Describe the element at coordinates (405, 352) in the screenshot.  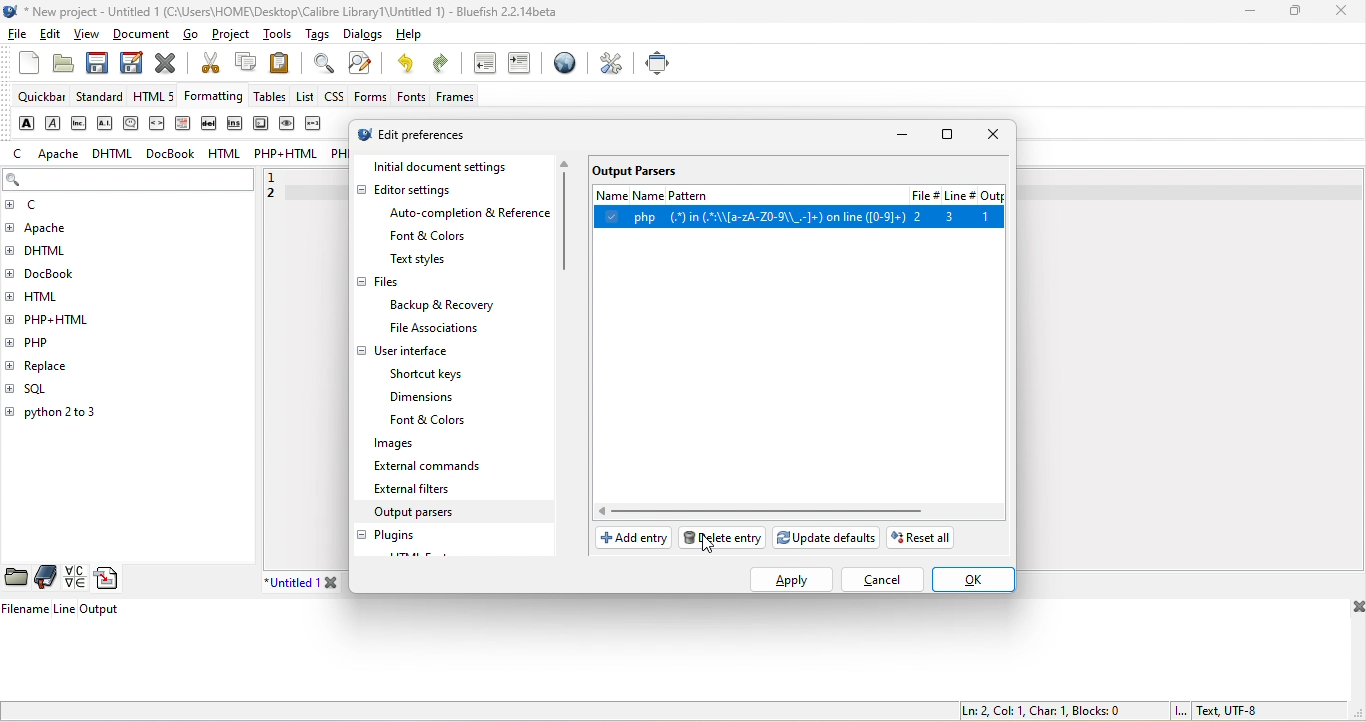
I see `user interface` at that location.